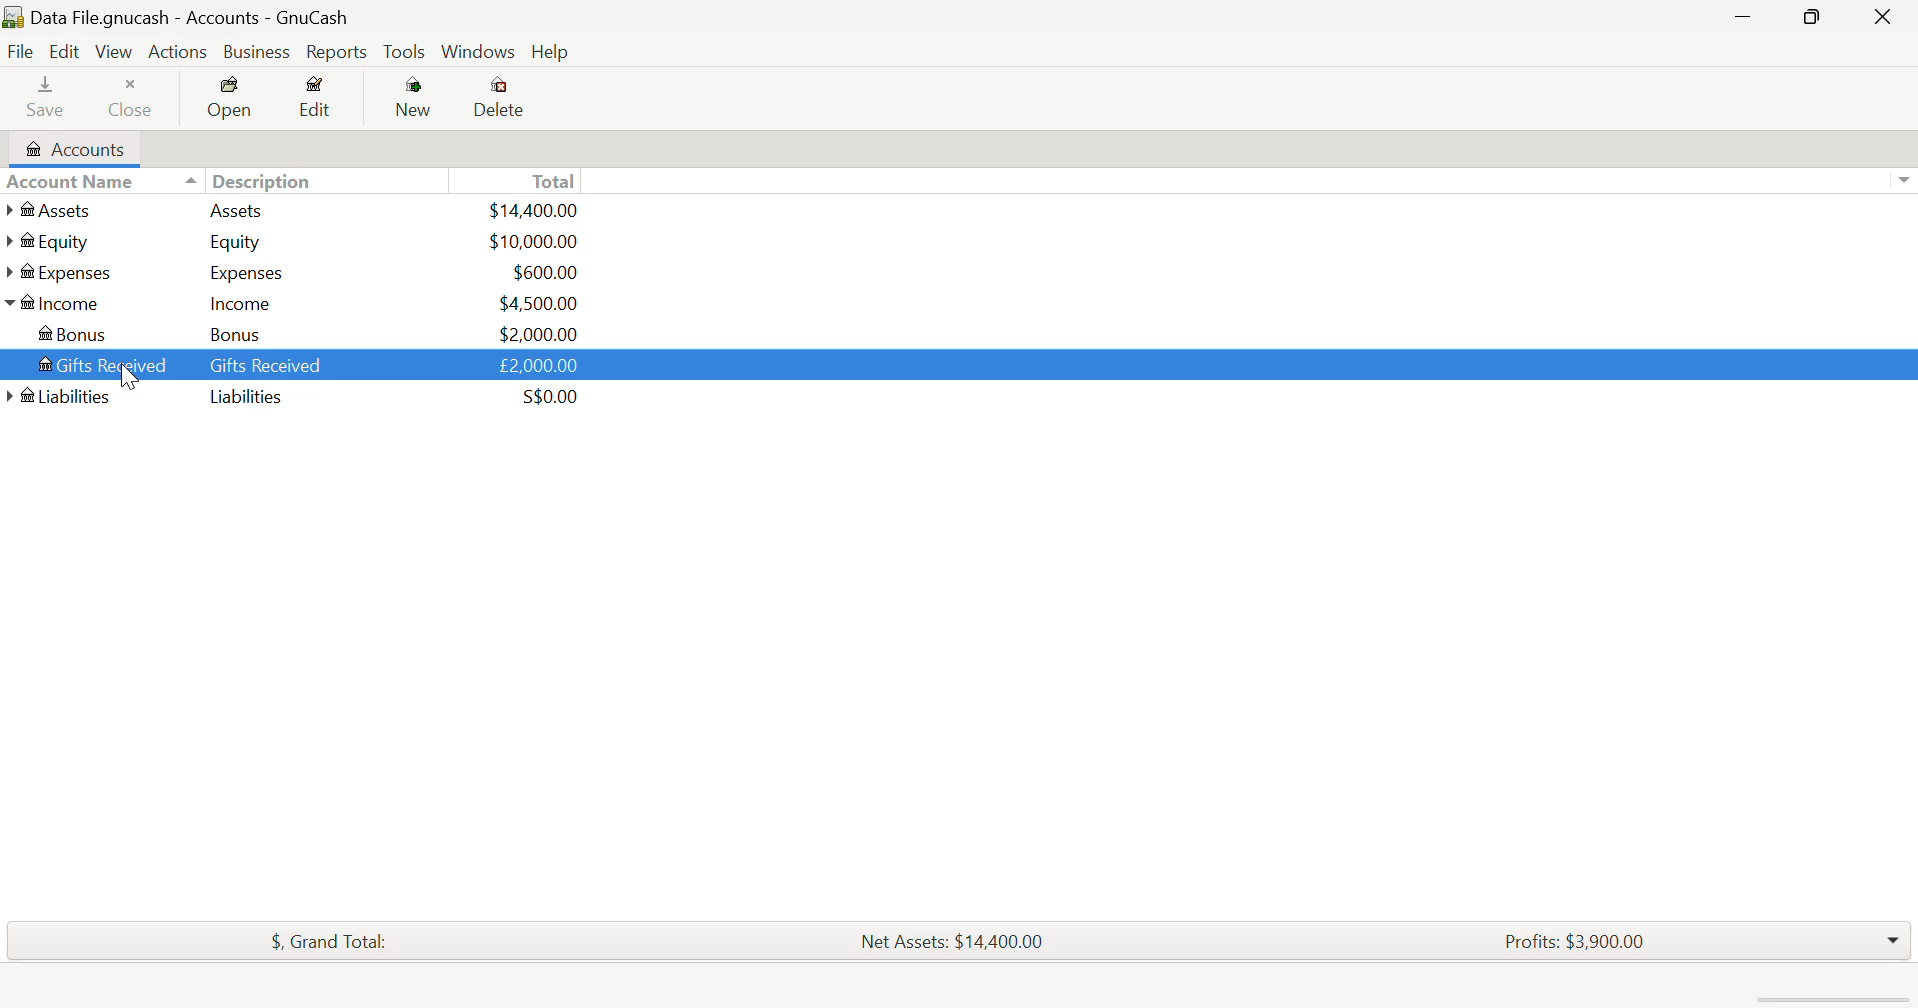 This screenshot has height=1008, width=1918. What do you see at coordinates (242, 303) in the screenshot?
I see `Income` at bounding box center [242, 303].